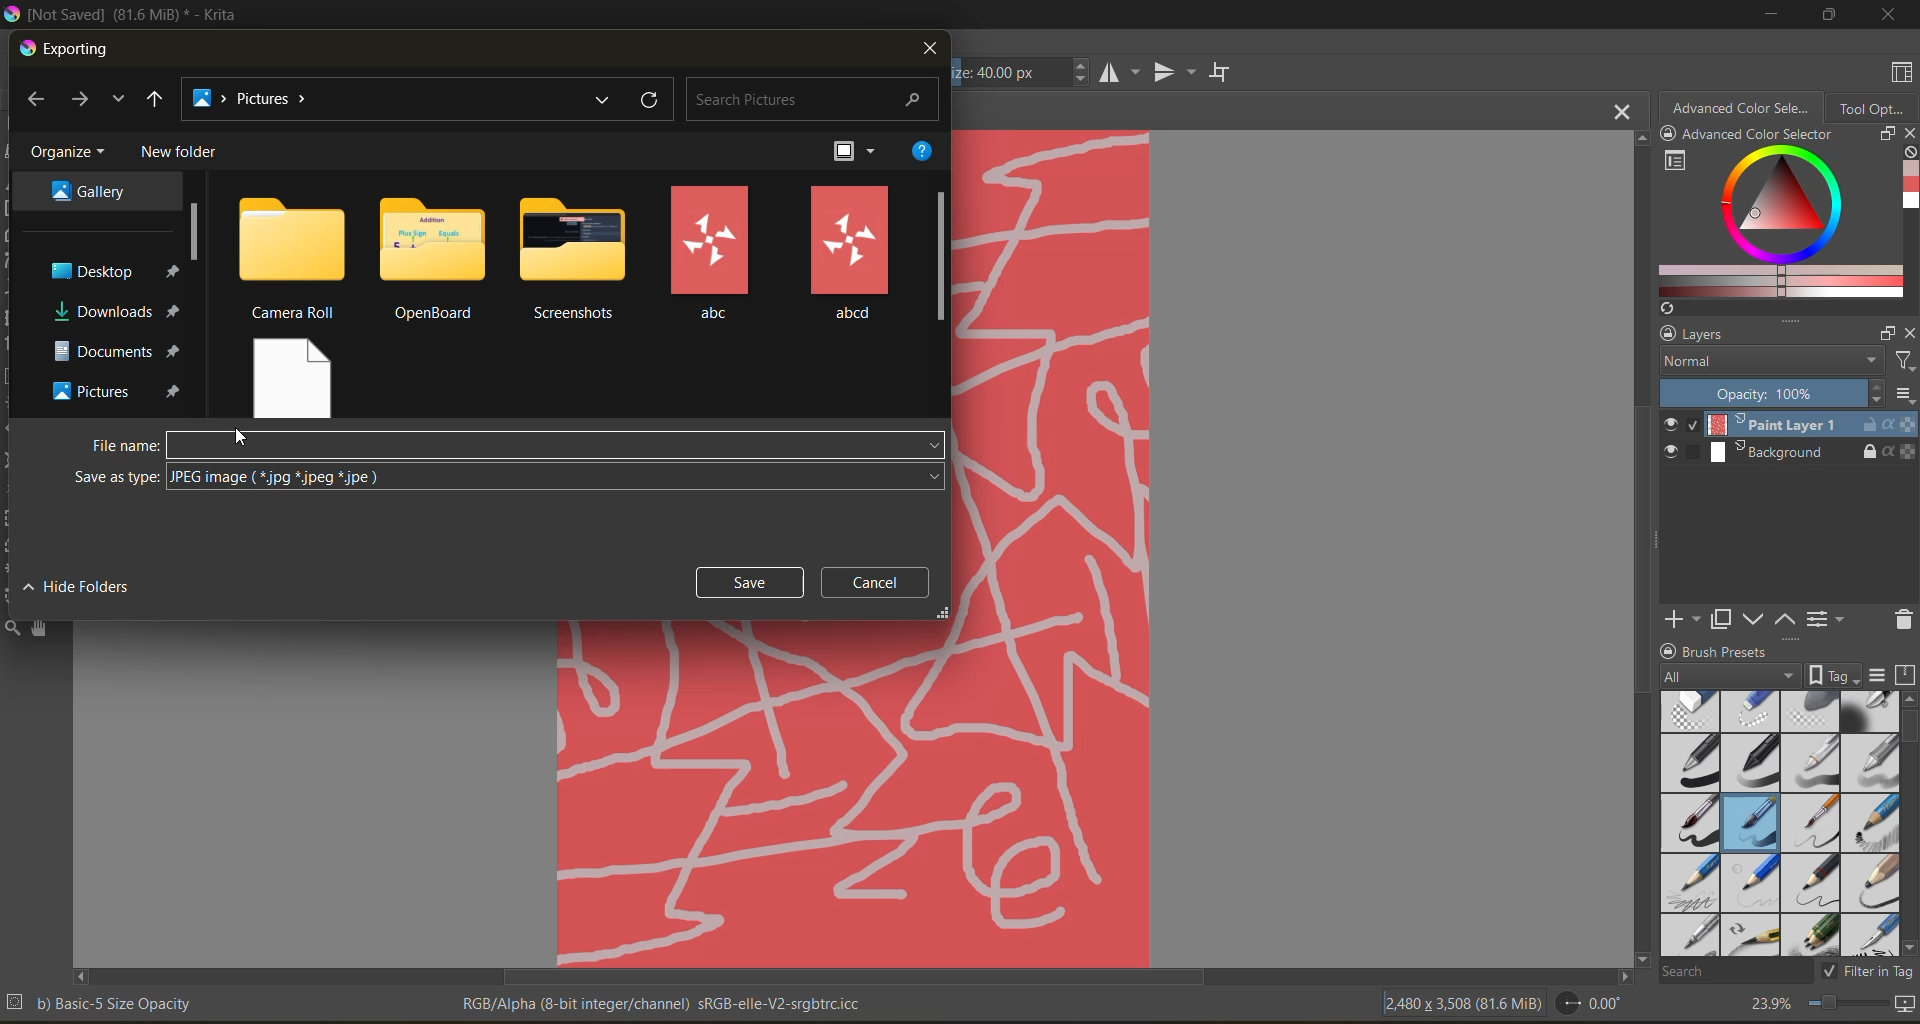  What do you see at coordinates (1679, 618) in the screenshot?
I see `add` at bounding box center [1679, 618].